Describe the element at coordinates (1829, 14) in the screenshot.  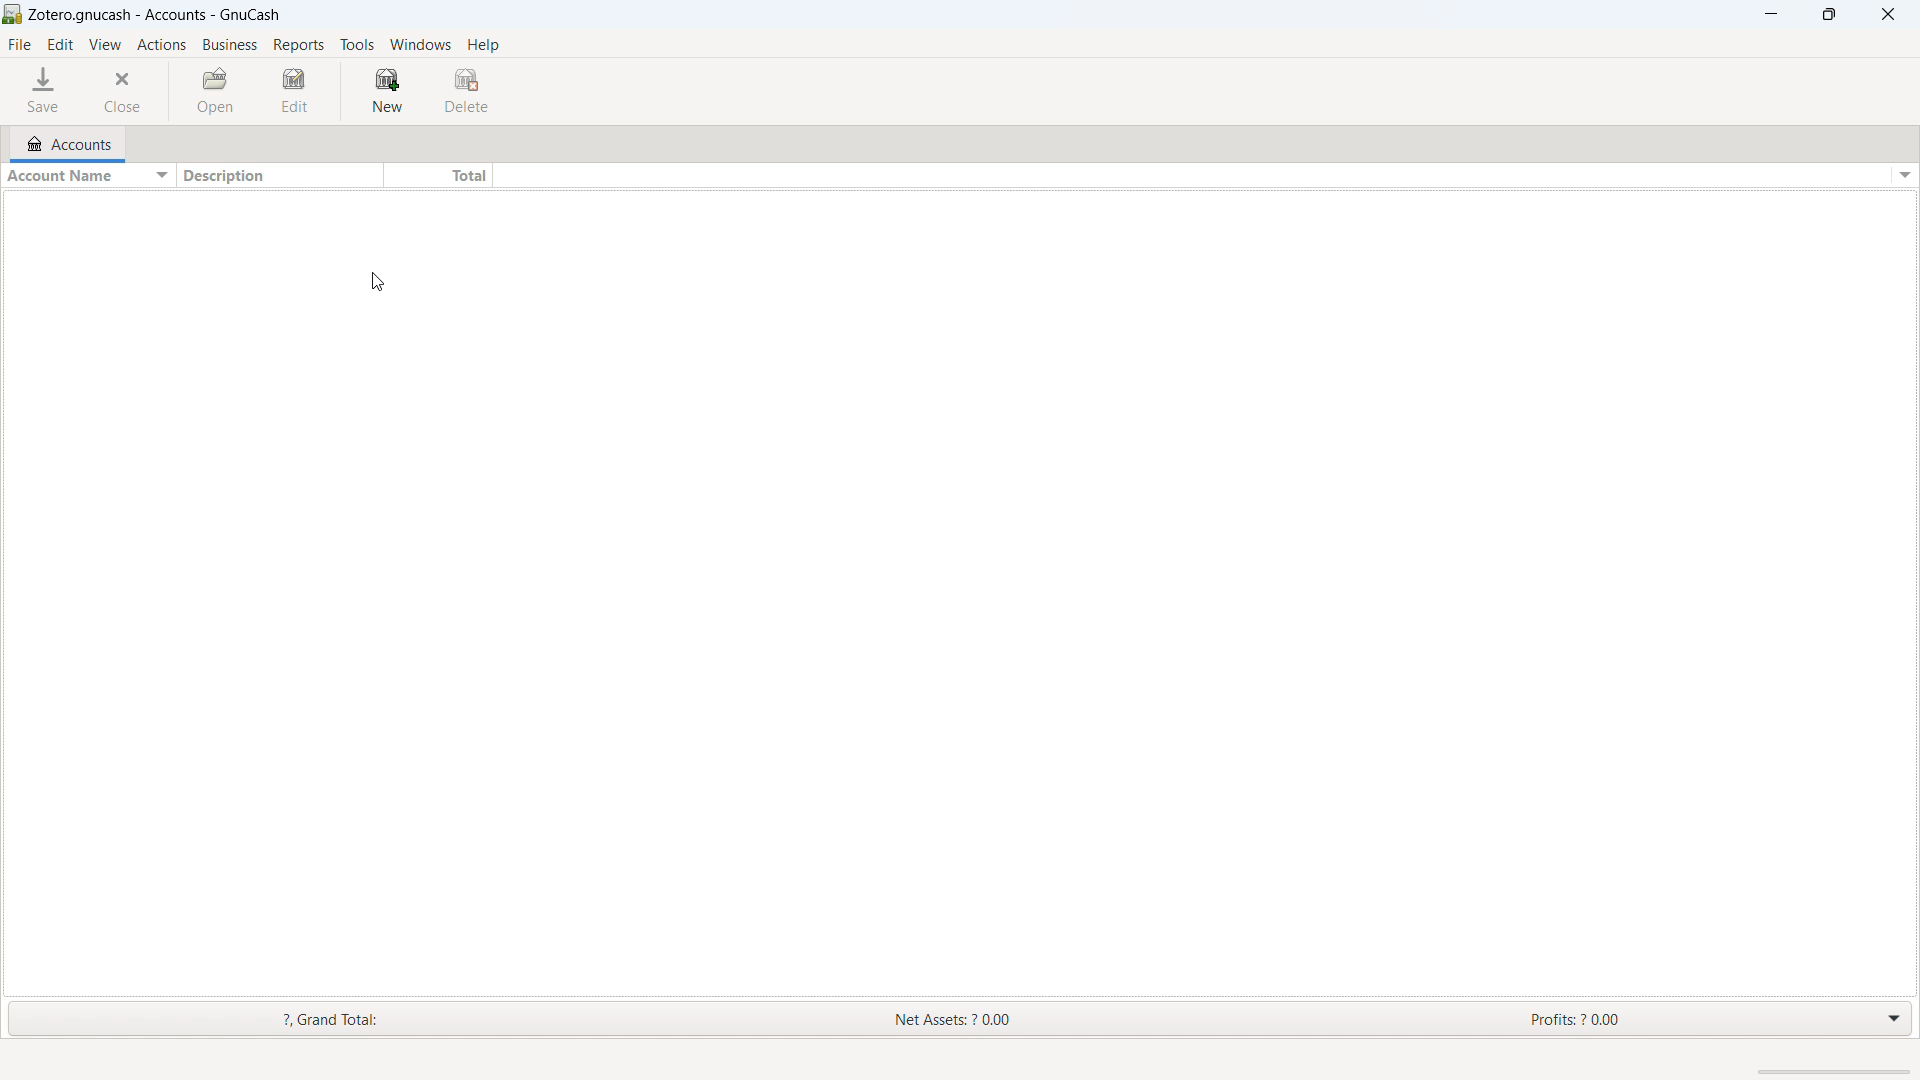
I see `maximize` at that location.